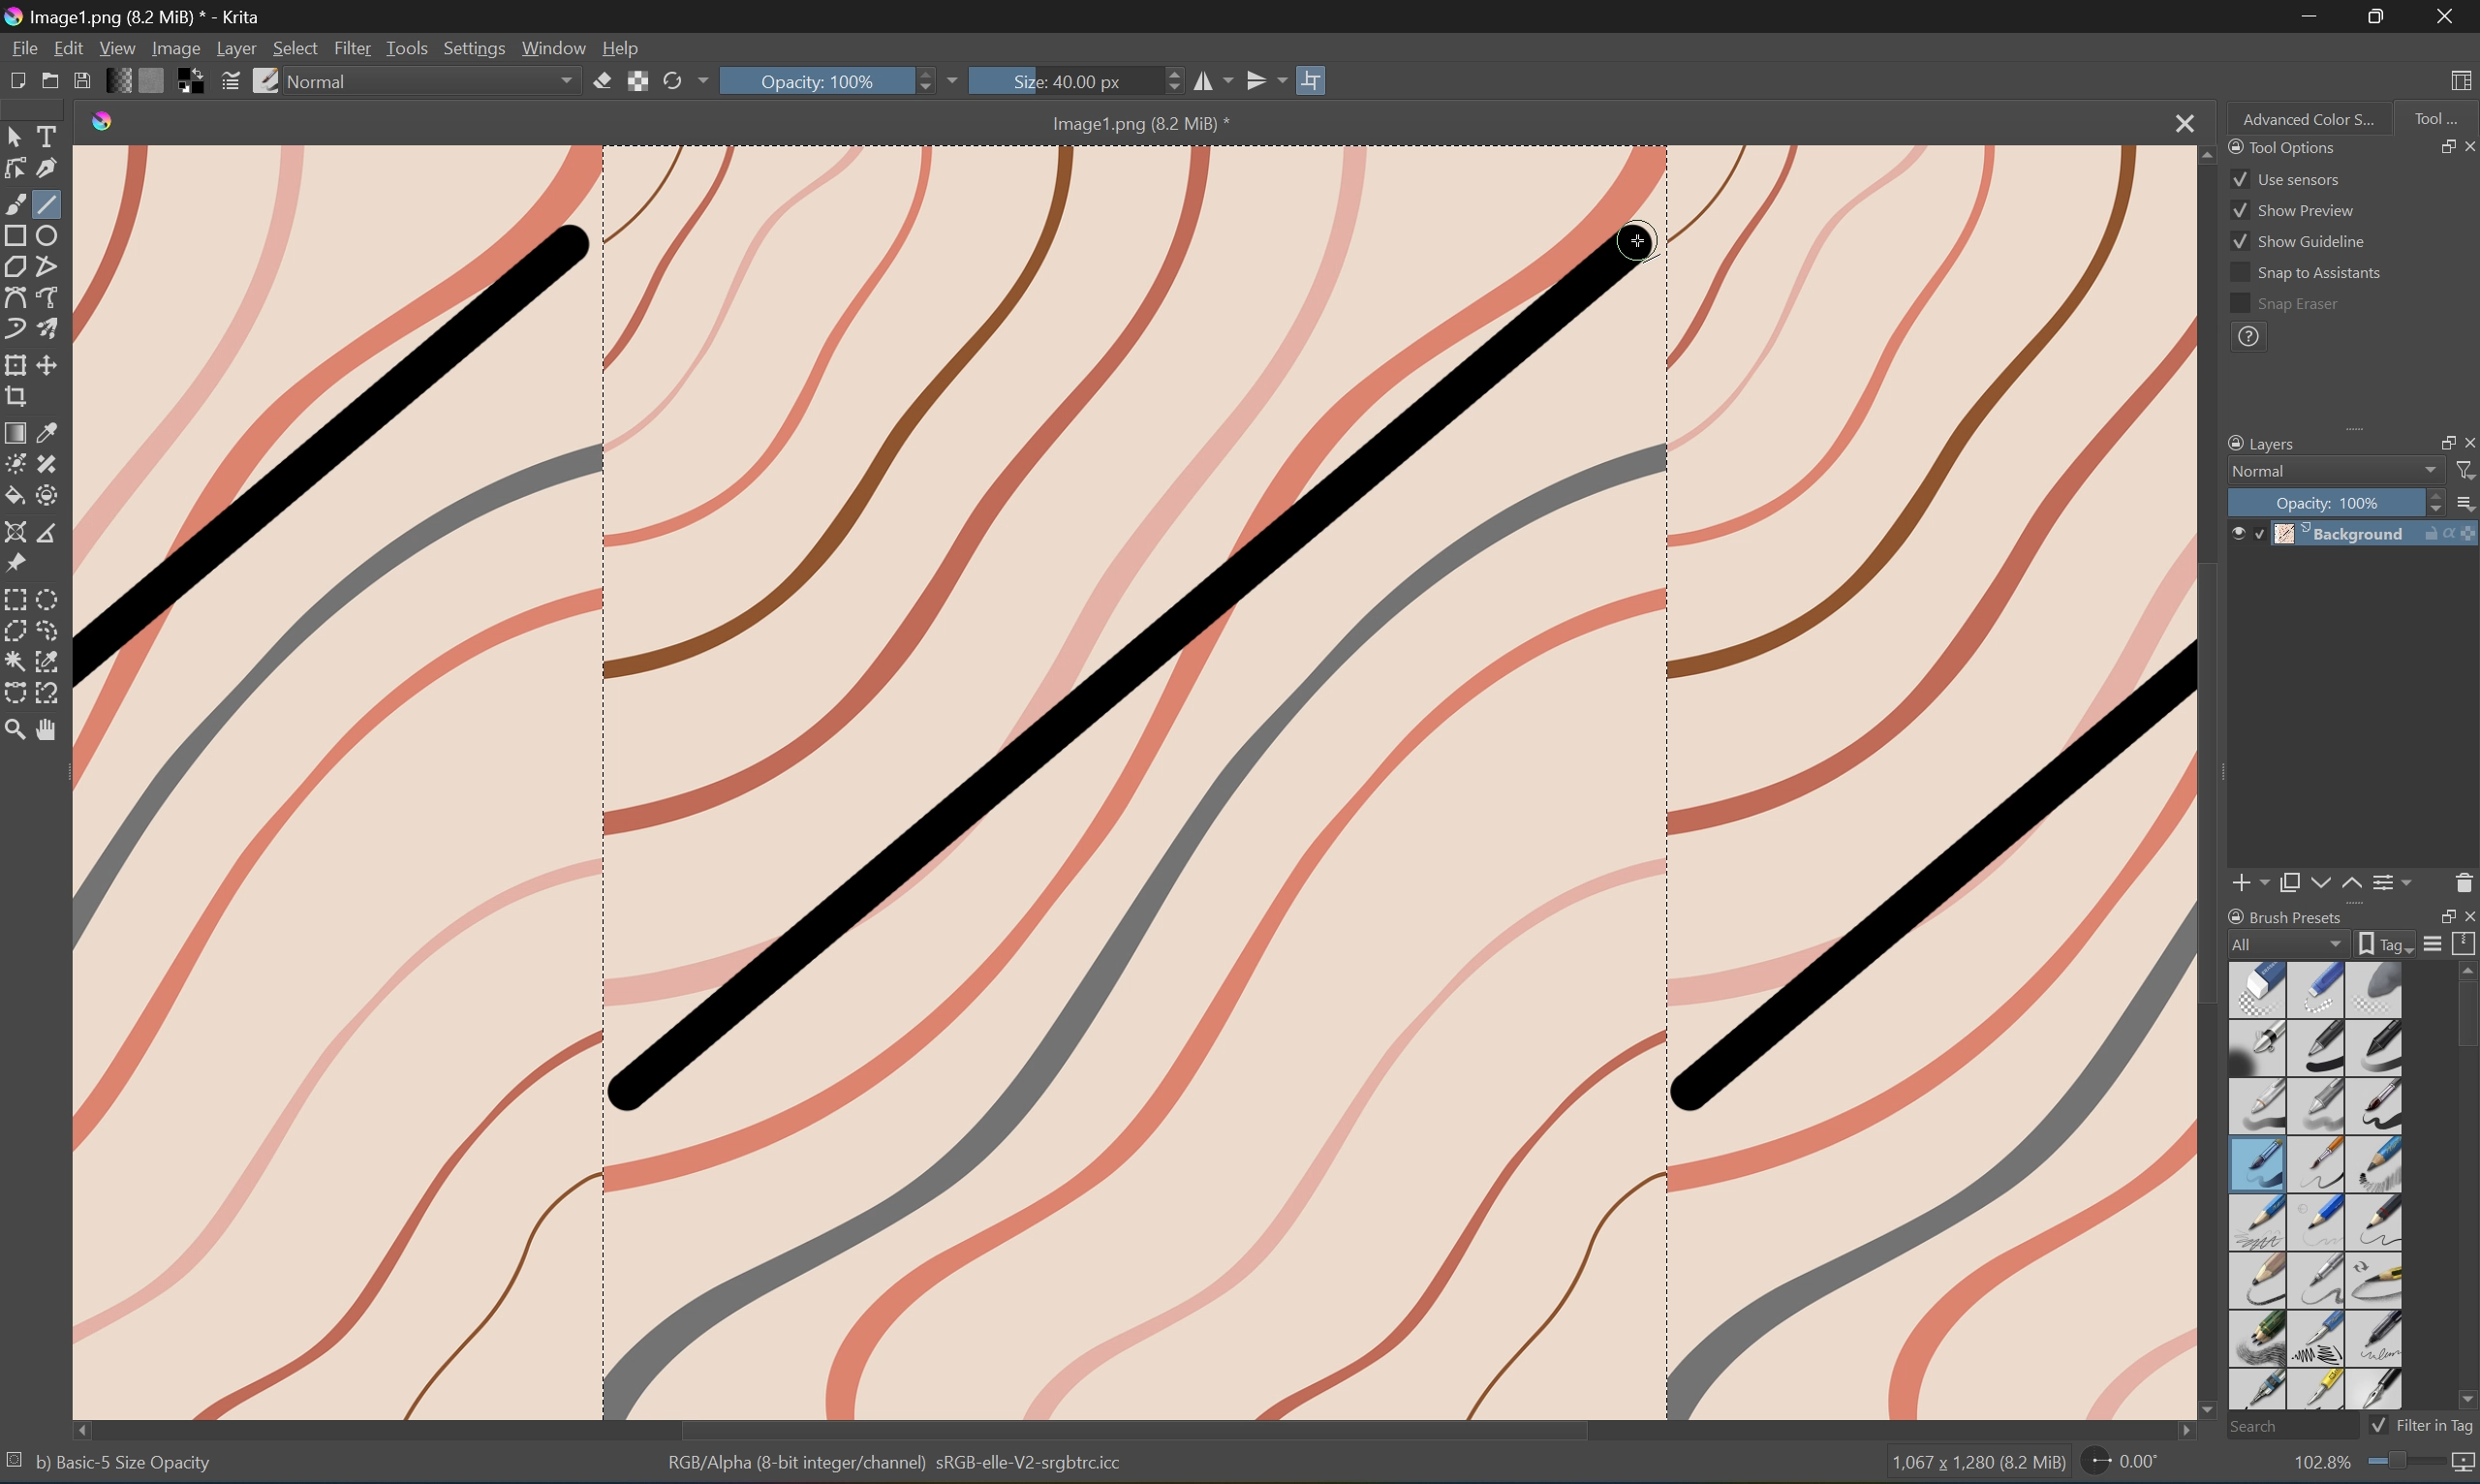 The height and width of the screenshot is (1484, 2480). I want to click on Select shapes tools, so click(17, 134).